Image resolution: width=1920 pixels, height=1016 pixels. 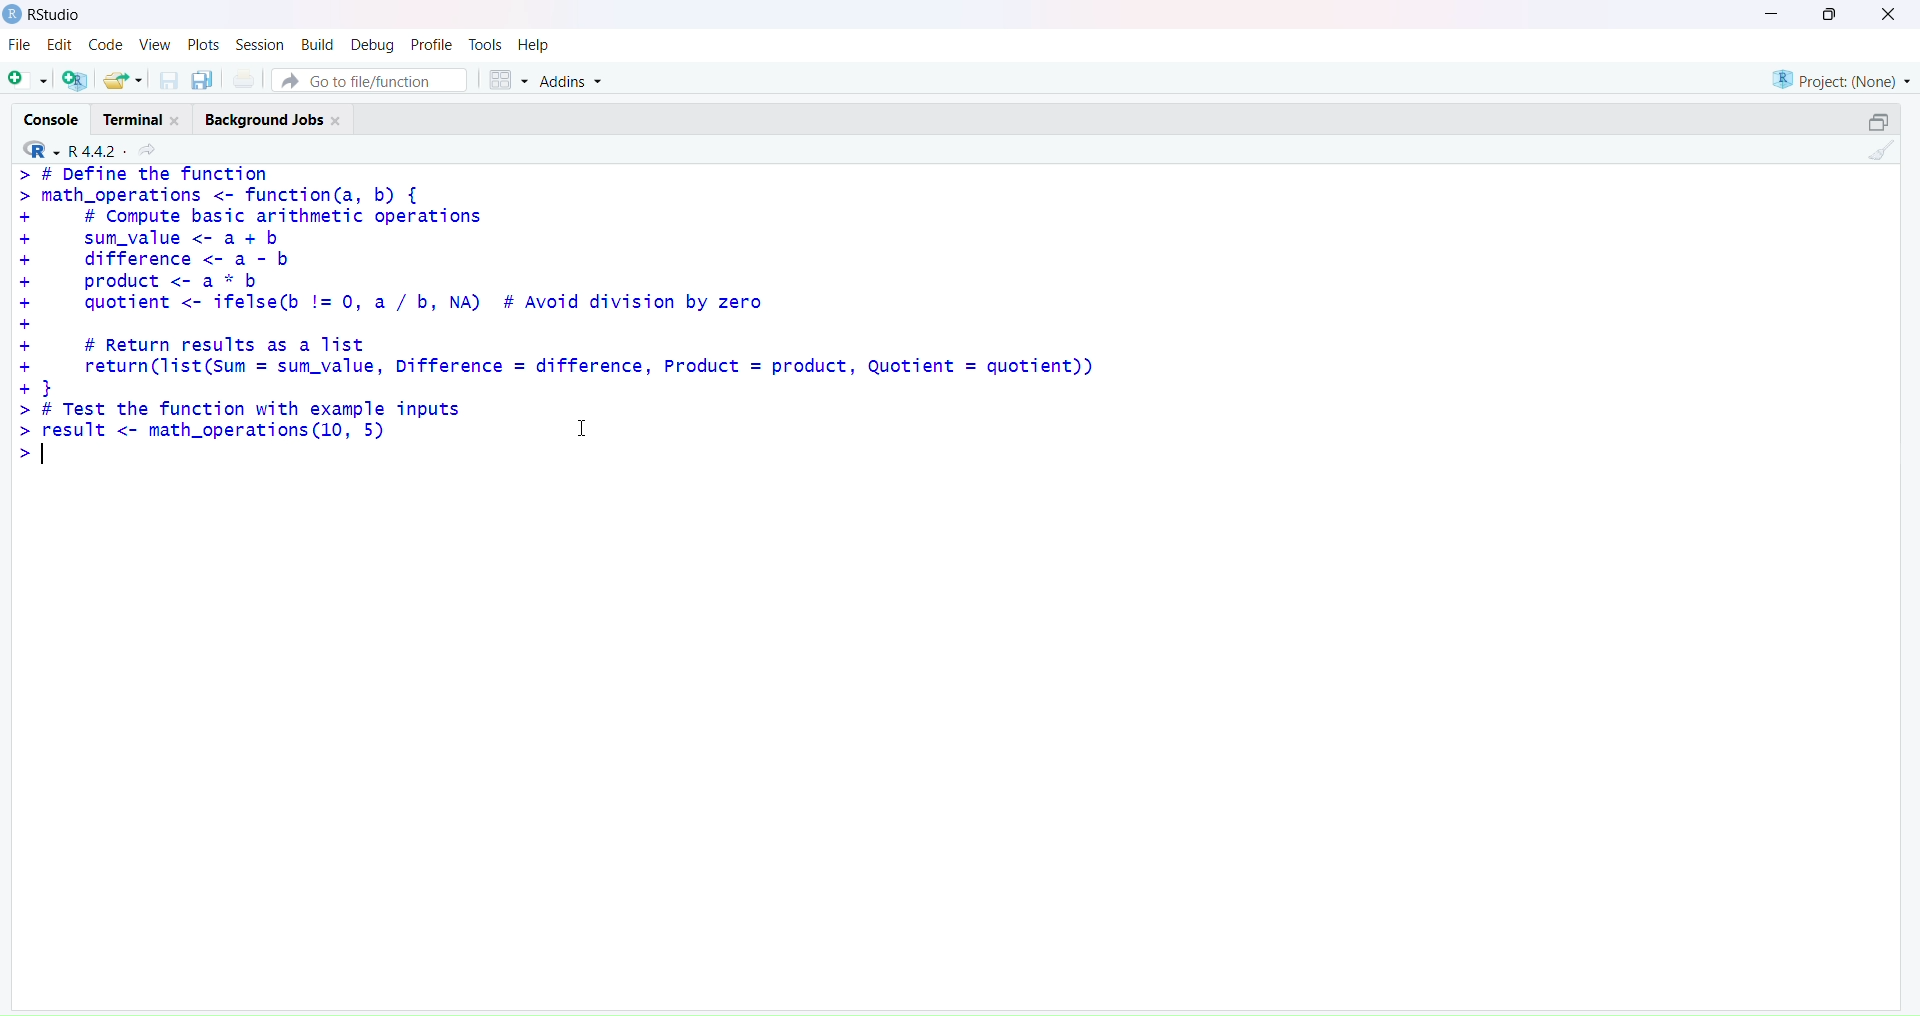 What do you see at coordinates (151, 151) in the screenshot?
I see `View the current working directory` at bounding box center [151, 151].